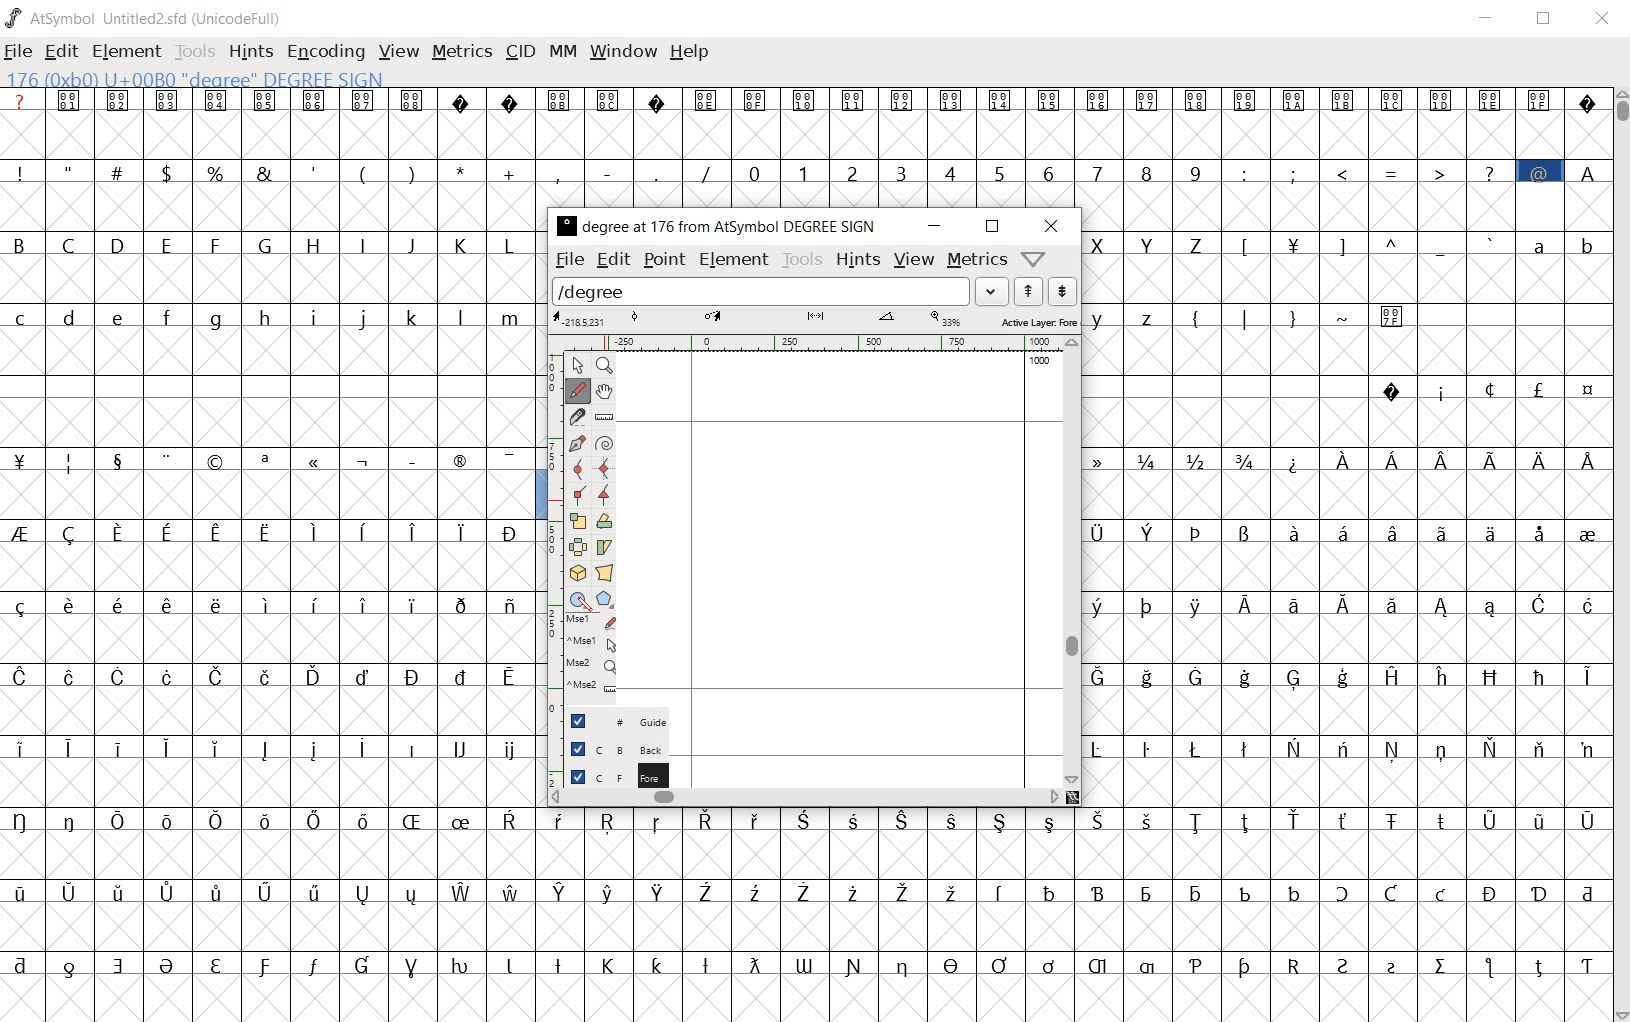  Describe the element at coordinates (1486, 389) in the screenshot. I see `special characters` at that location.